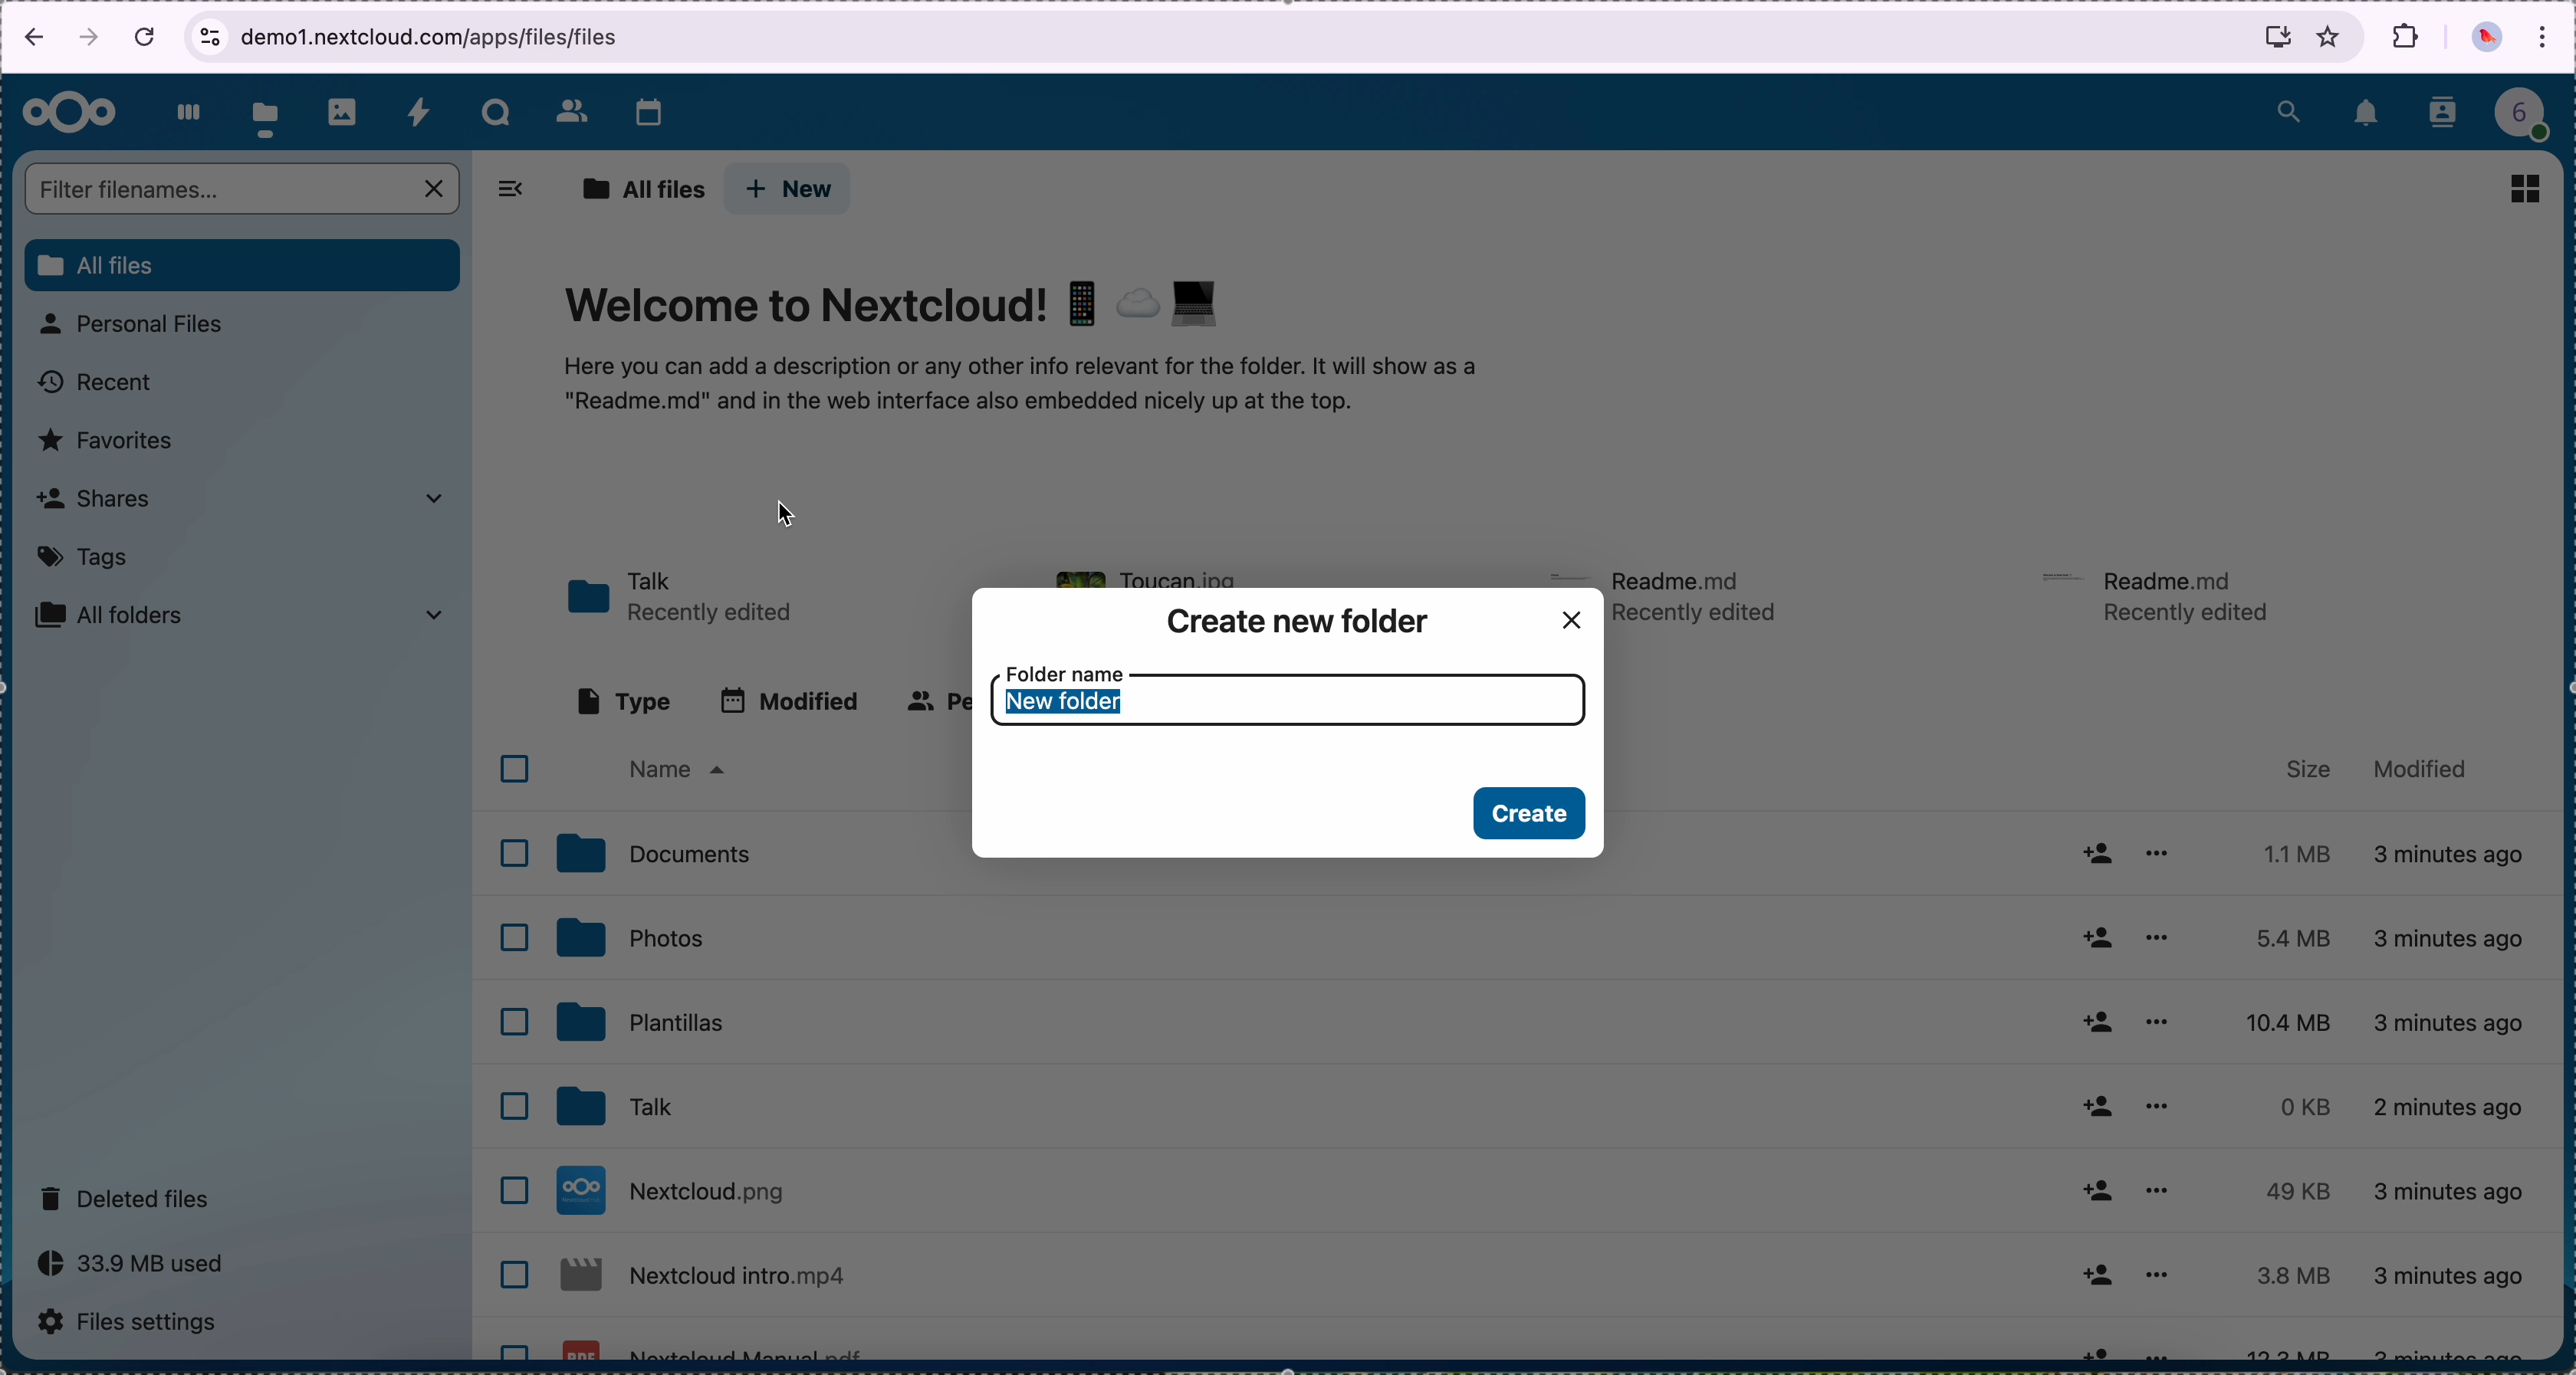 The height and width of the screenshot is (1375, 2576). I want to click on recent, so click(98, 383).